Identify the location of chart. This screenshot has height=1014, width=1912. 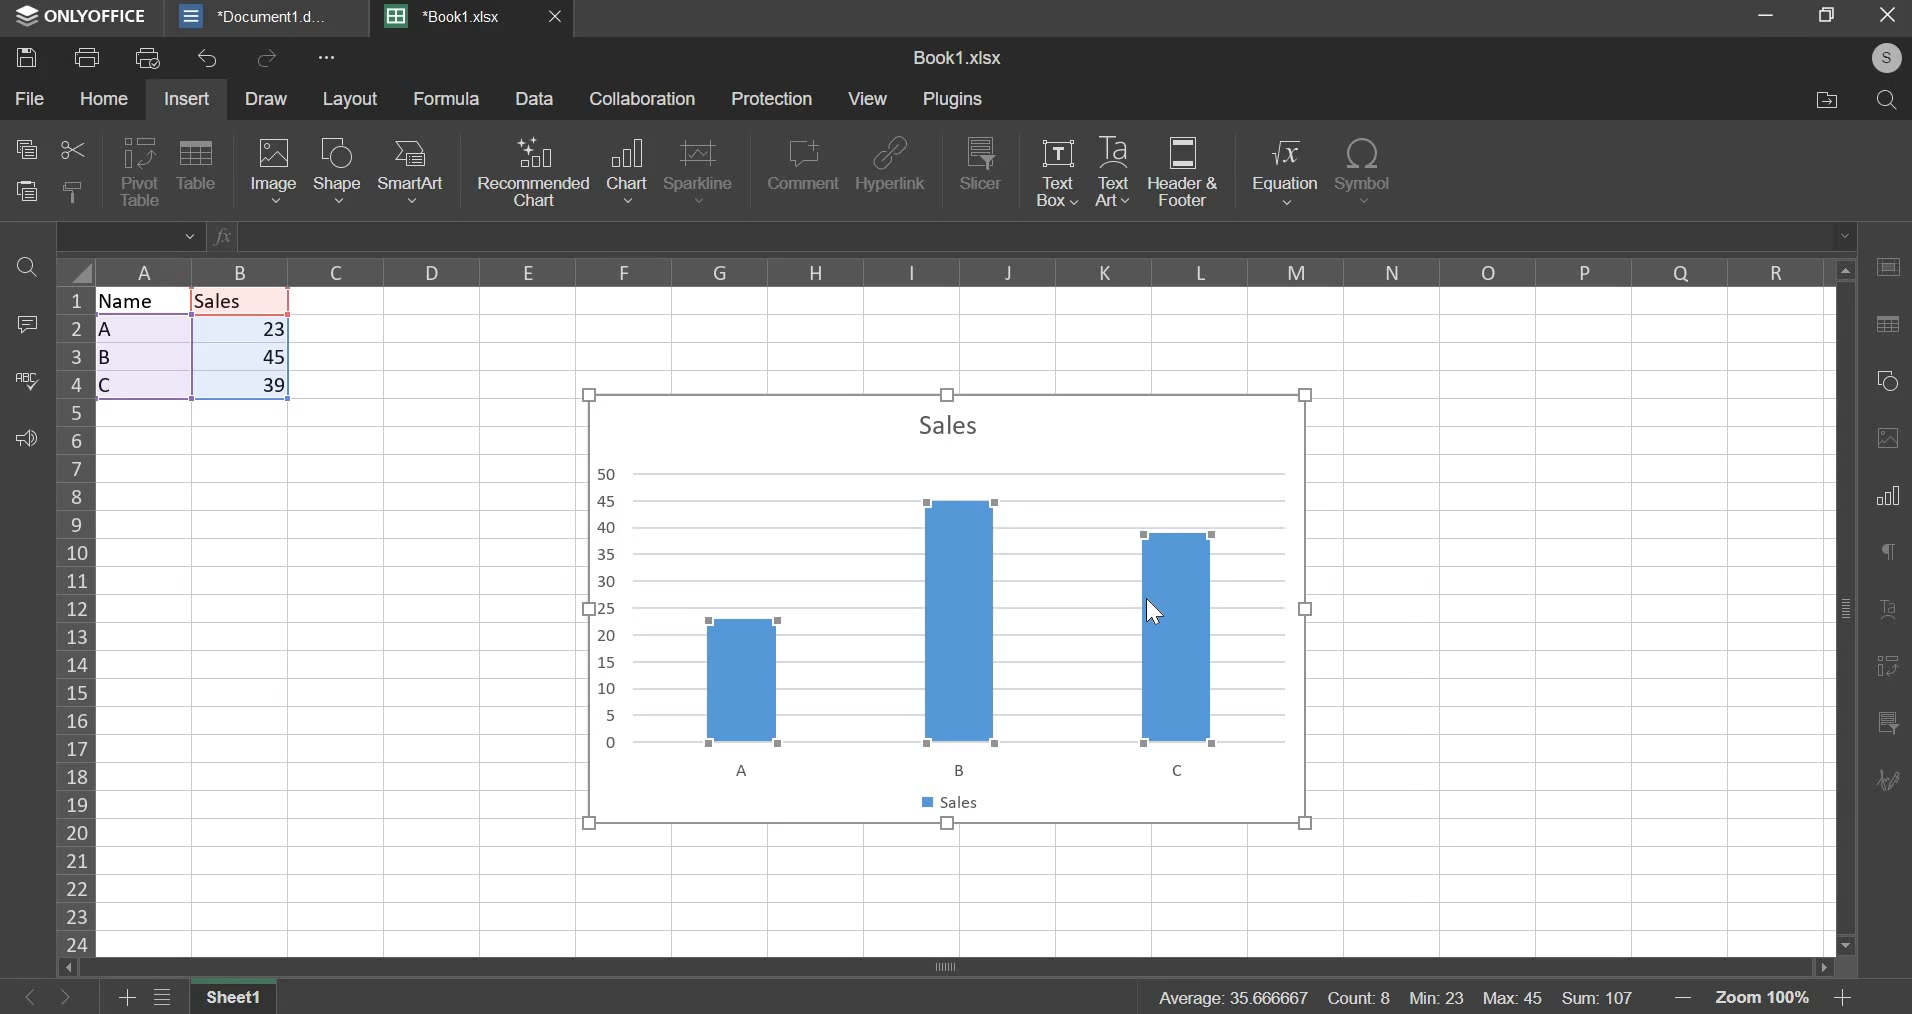
(626, 169).